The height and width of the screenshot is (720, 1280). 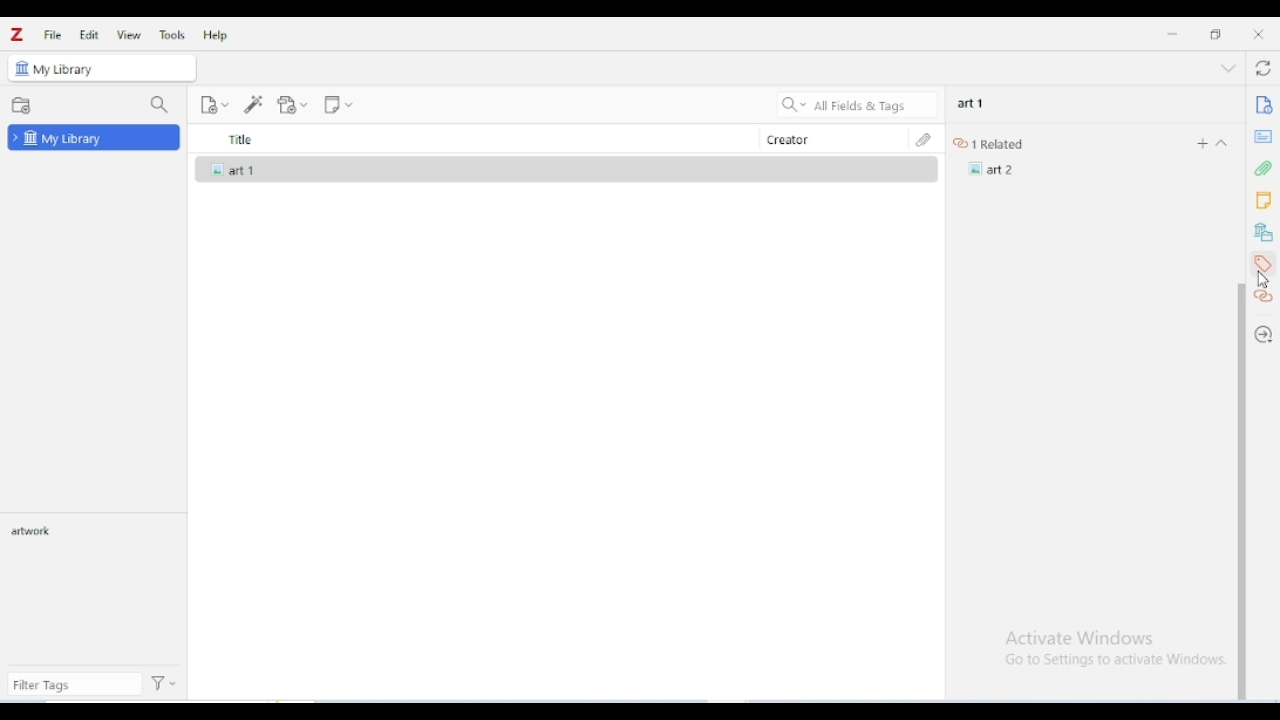 What do you see at coordinates (35, 532) in the screenshot?
I see `artwork` at bounding box center [35, 532].